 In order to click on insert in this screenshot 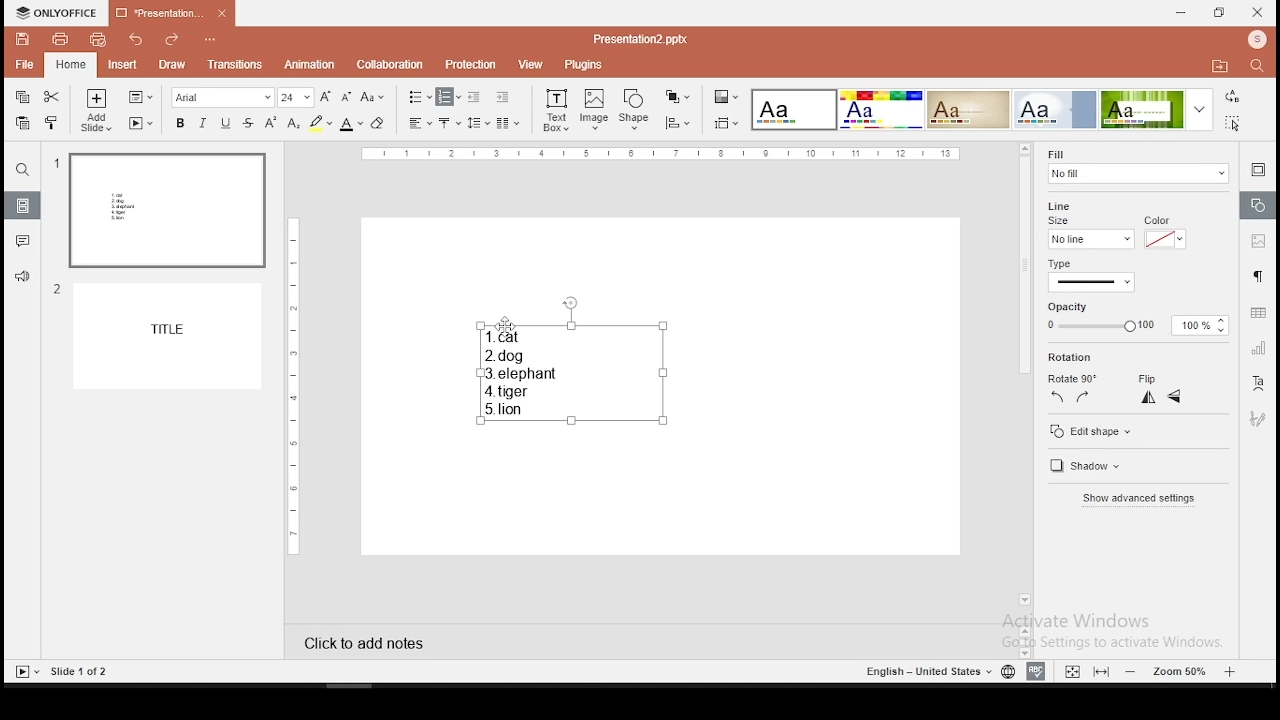, I will do `click(121, 64)`.